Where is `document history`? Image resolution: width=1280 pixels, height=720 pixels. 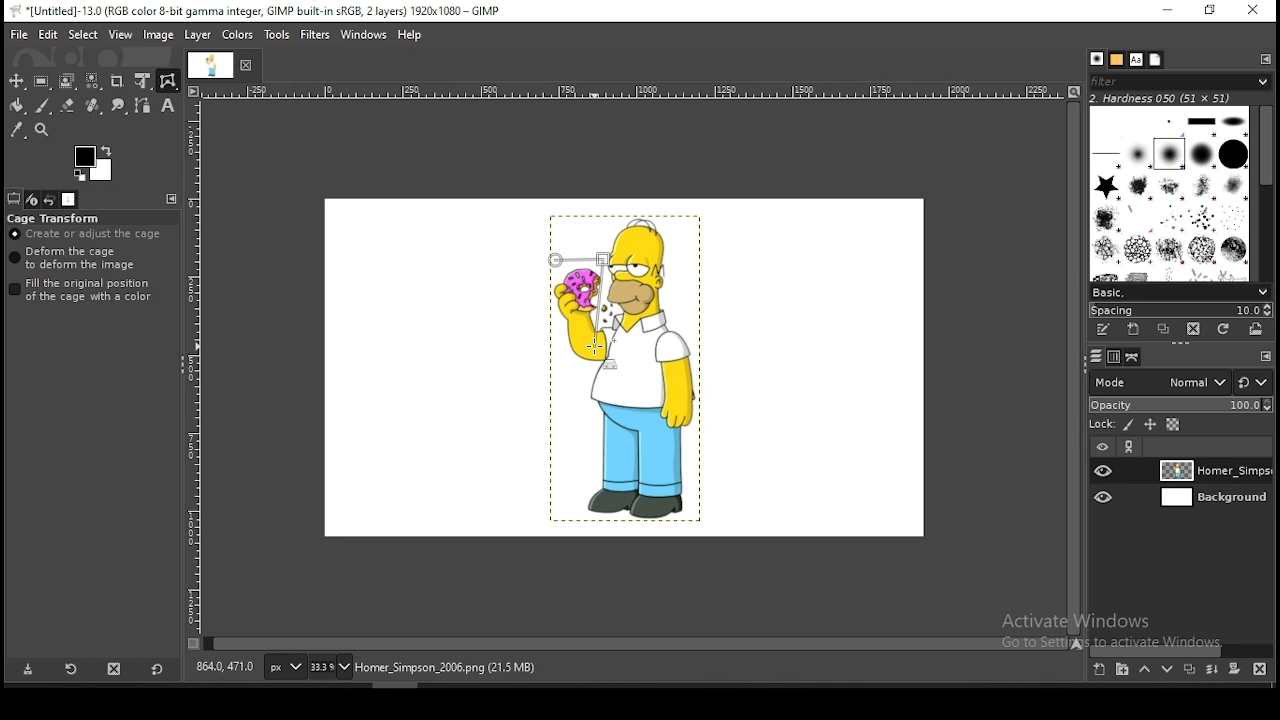
document history is located at coordinates (1155, 60).